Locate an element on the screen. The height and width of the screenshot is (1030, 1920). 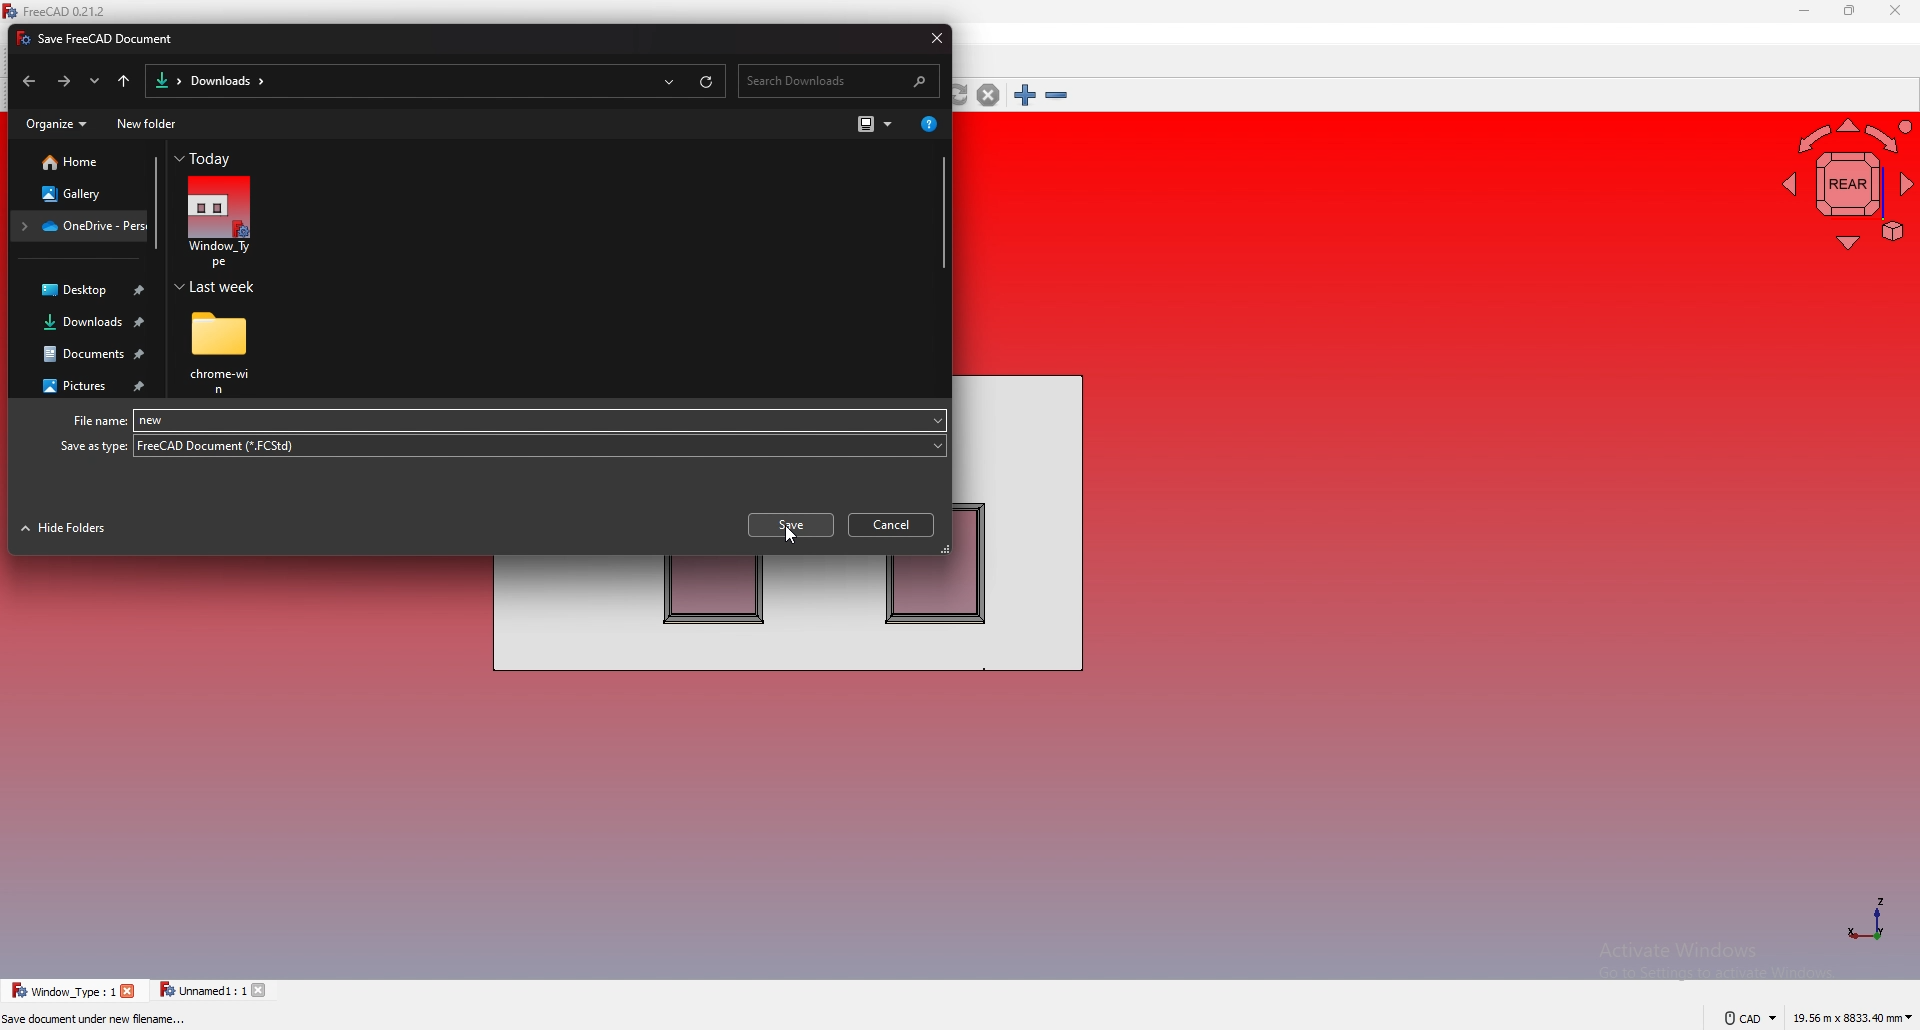
gallery is located at coordinates (79, 194).